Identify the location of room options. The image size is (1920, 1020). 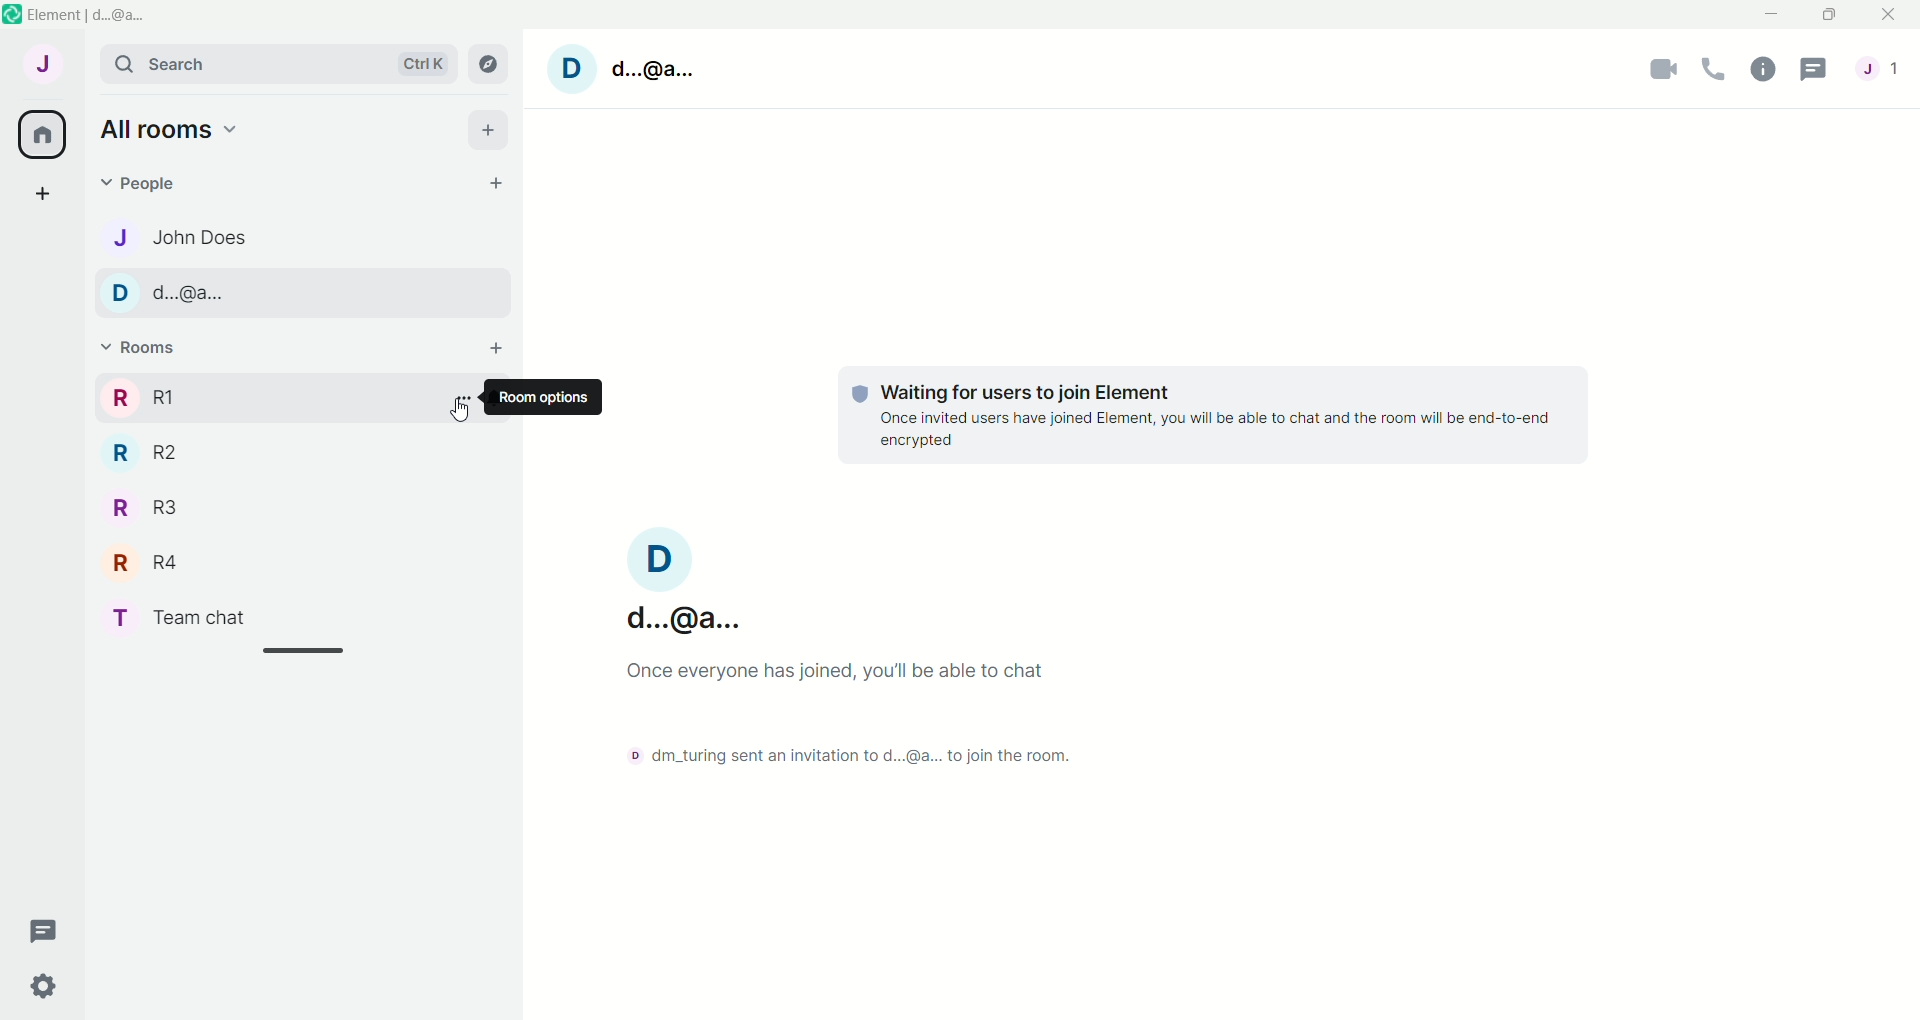
(551, 397).